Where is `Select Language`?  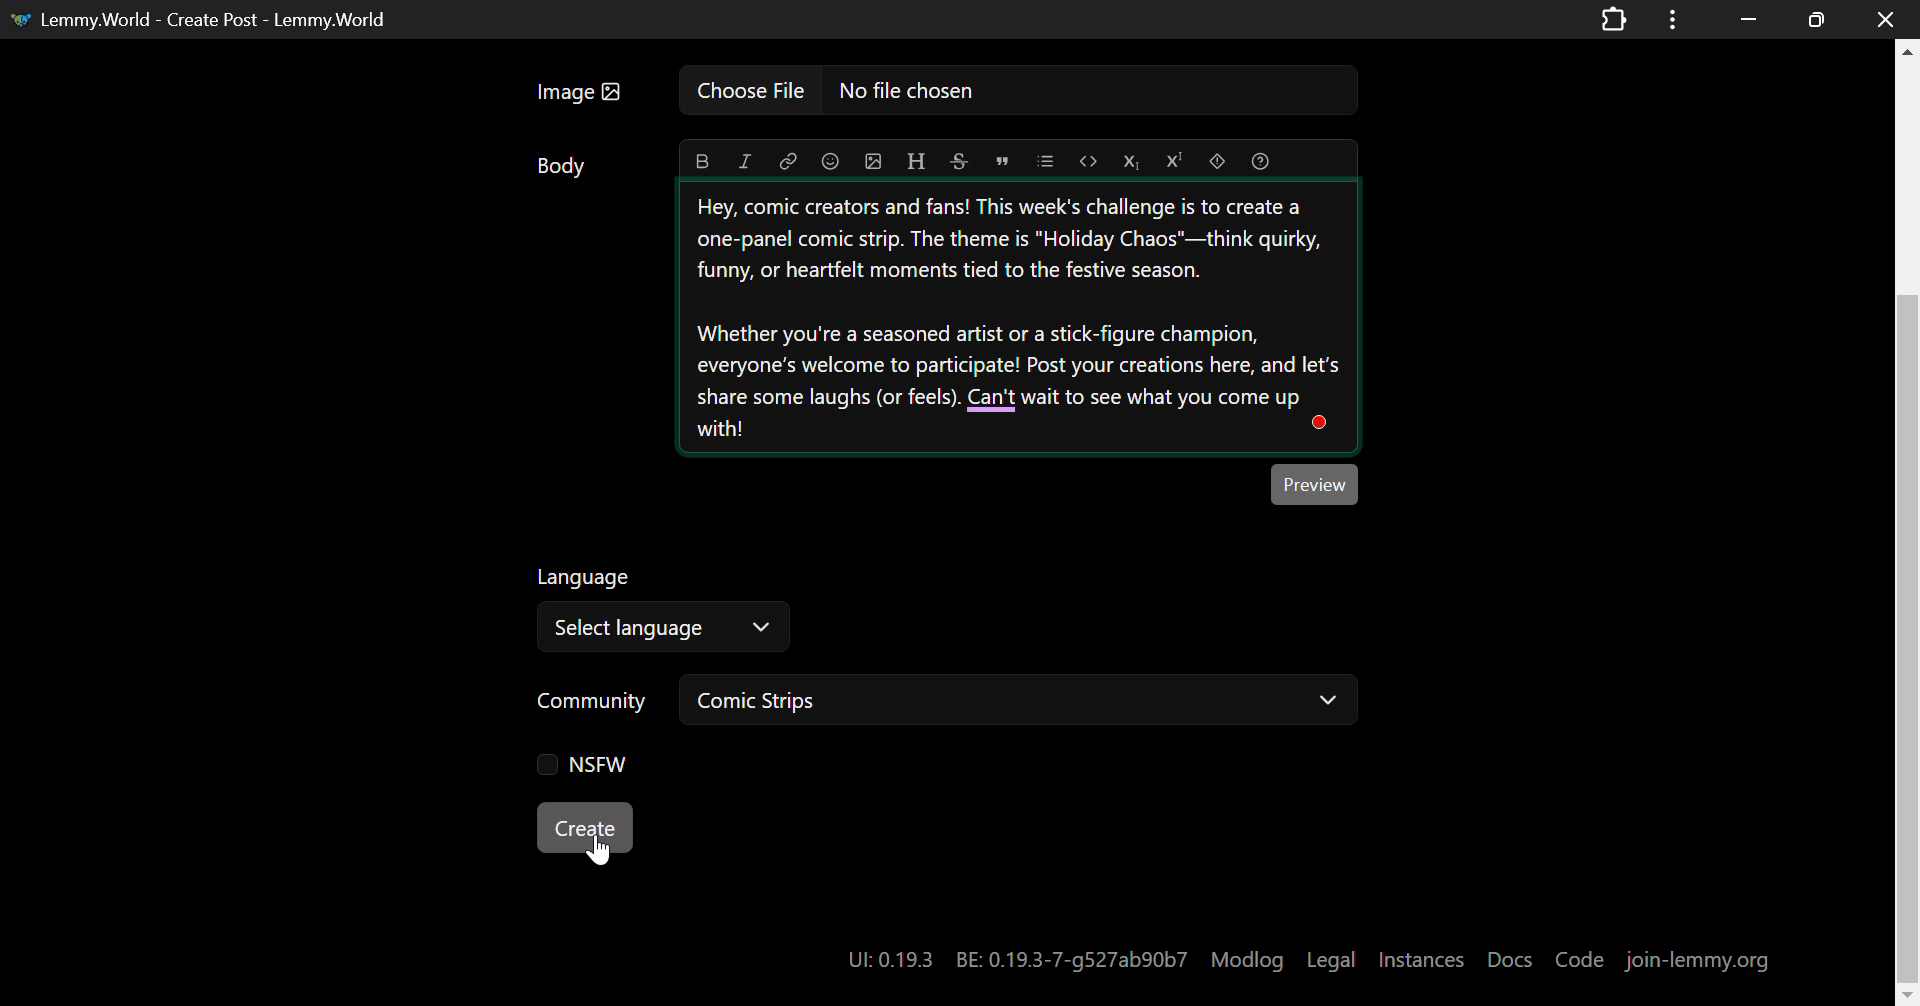
Select Language is located at coordinates (667, 626).